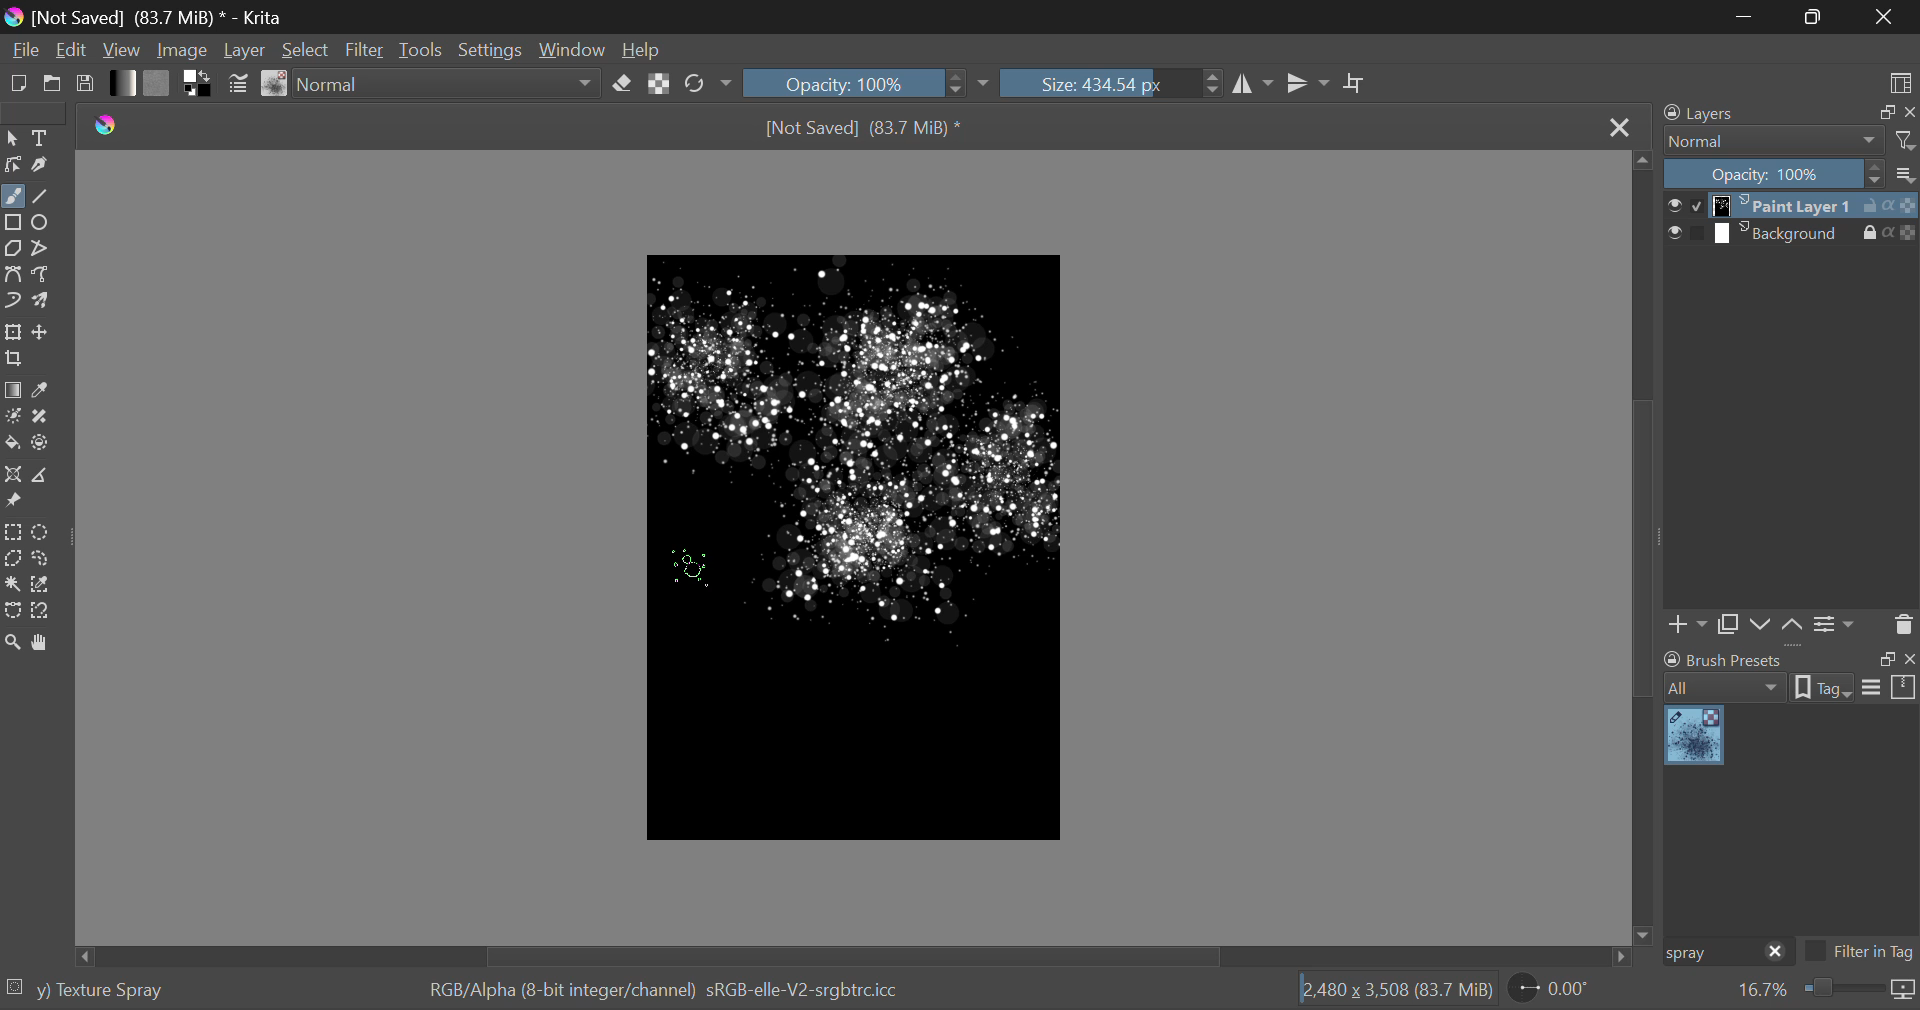 The height and width of the screenshot is (1010, 1920). I want to click on Polyline, so click(42, 249).